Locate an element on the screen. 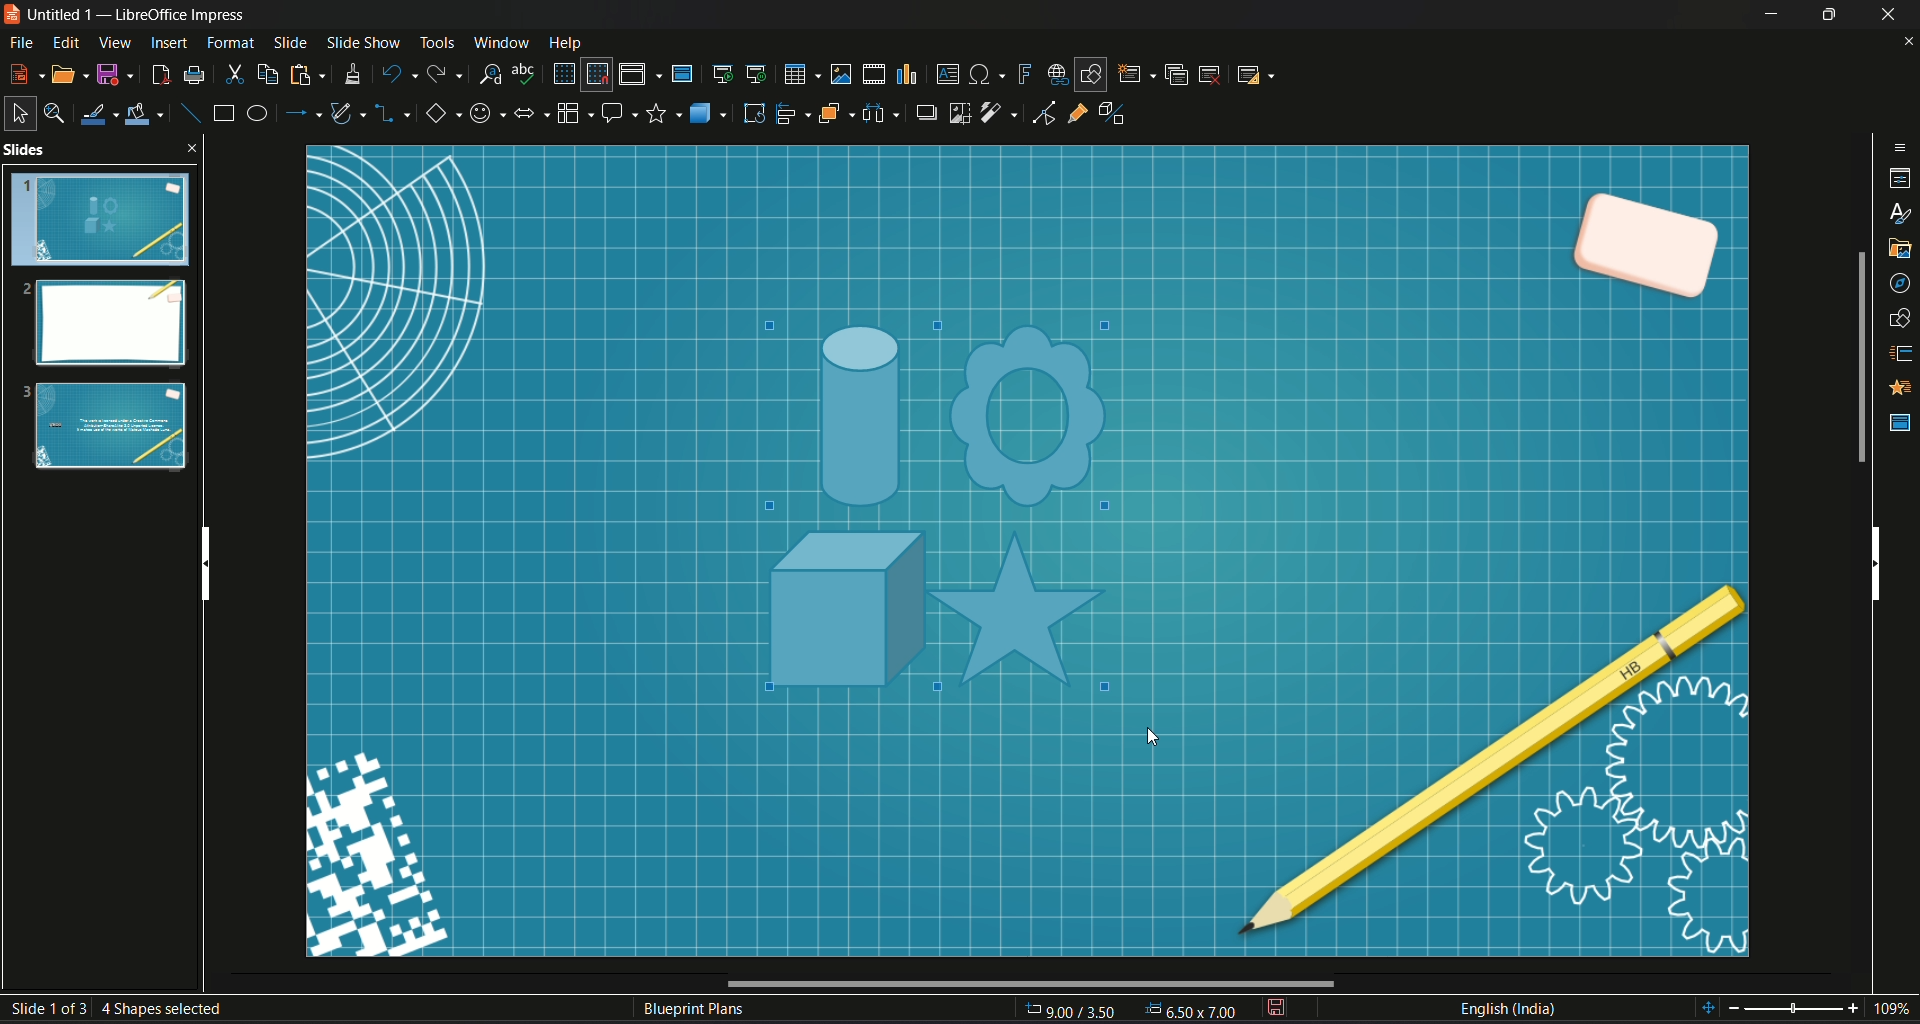  Language is located at coordinates (1507, 1009).